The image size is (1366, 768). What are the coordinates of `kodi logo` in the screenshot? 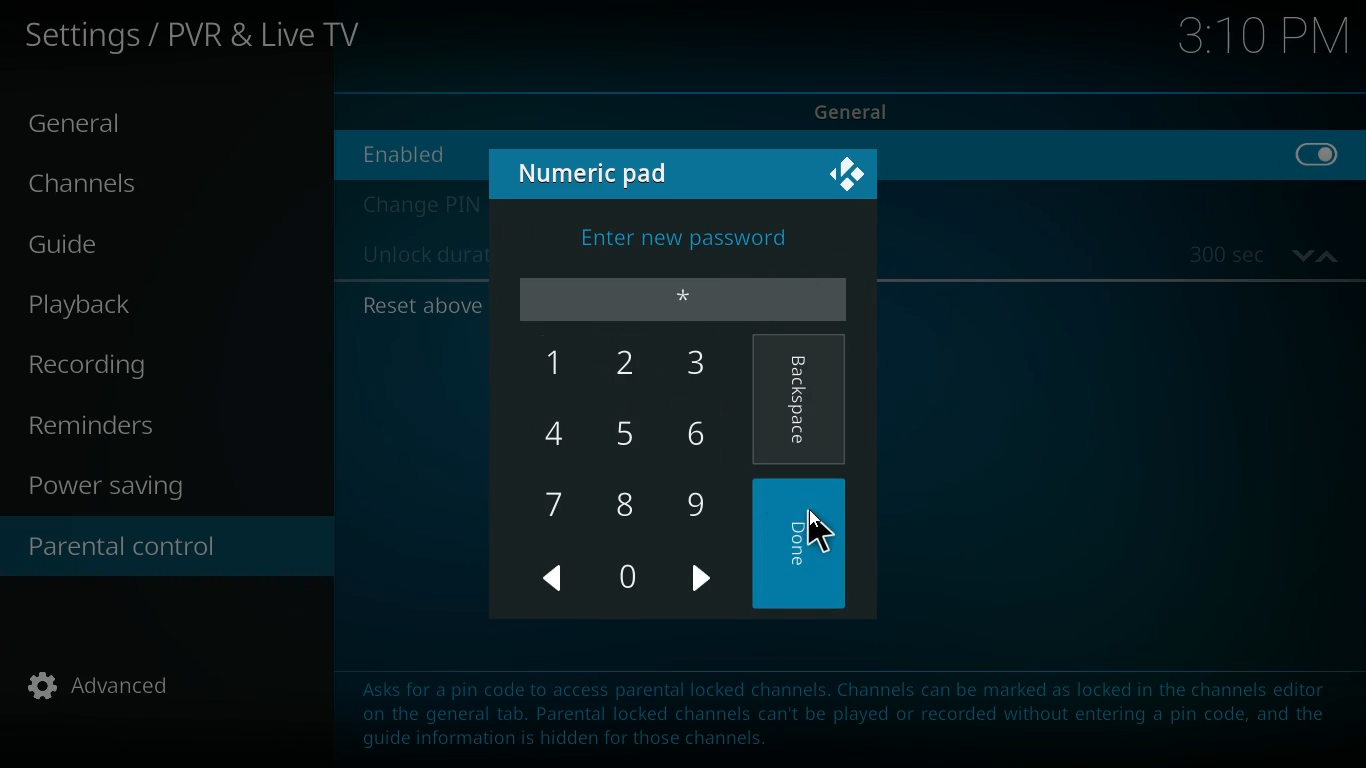 It's located at (849, 177).